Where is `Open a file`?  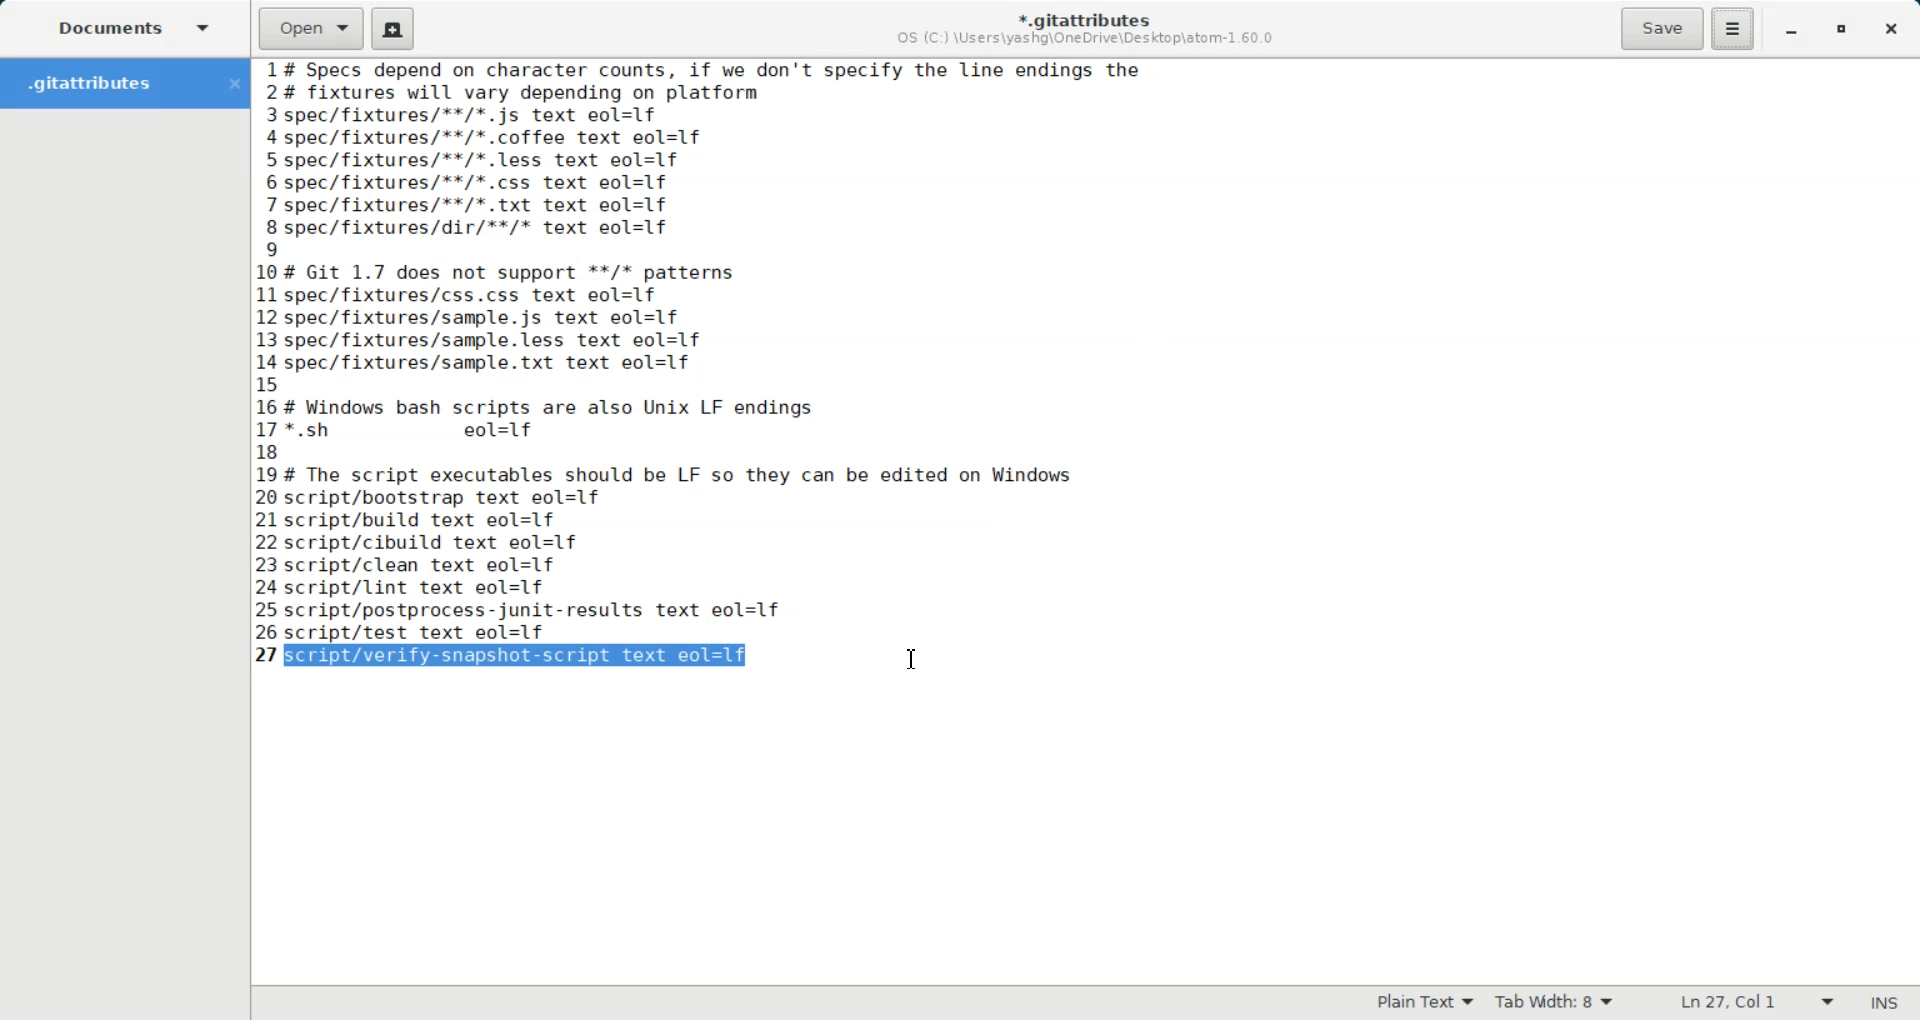
Open a file is located at coordinates (311, 27).